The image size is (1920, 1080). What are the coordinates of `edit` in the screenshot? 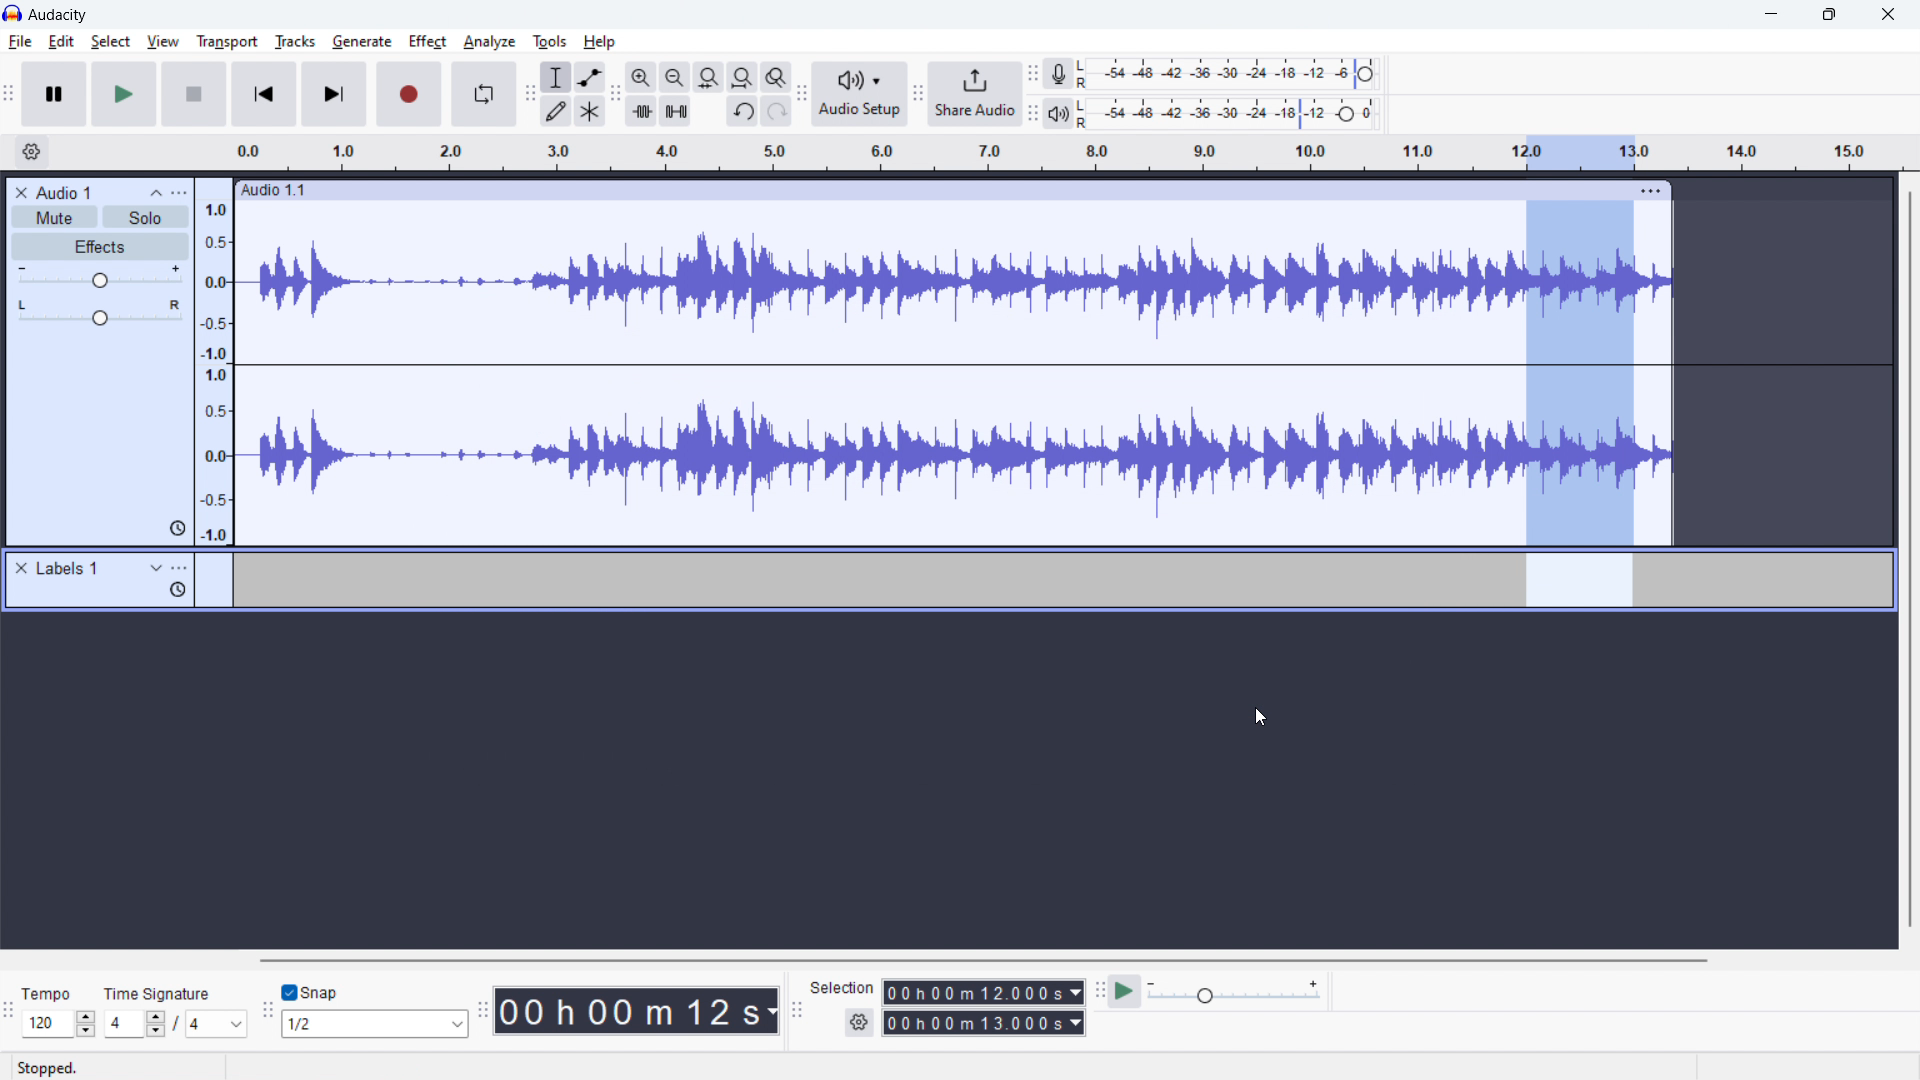 It's located at (61, 42).